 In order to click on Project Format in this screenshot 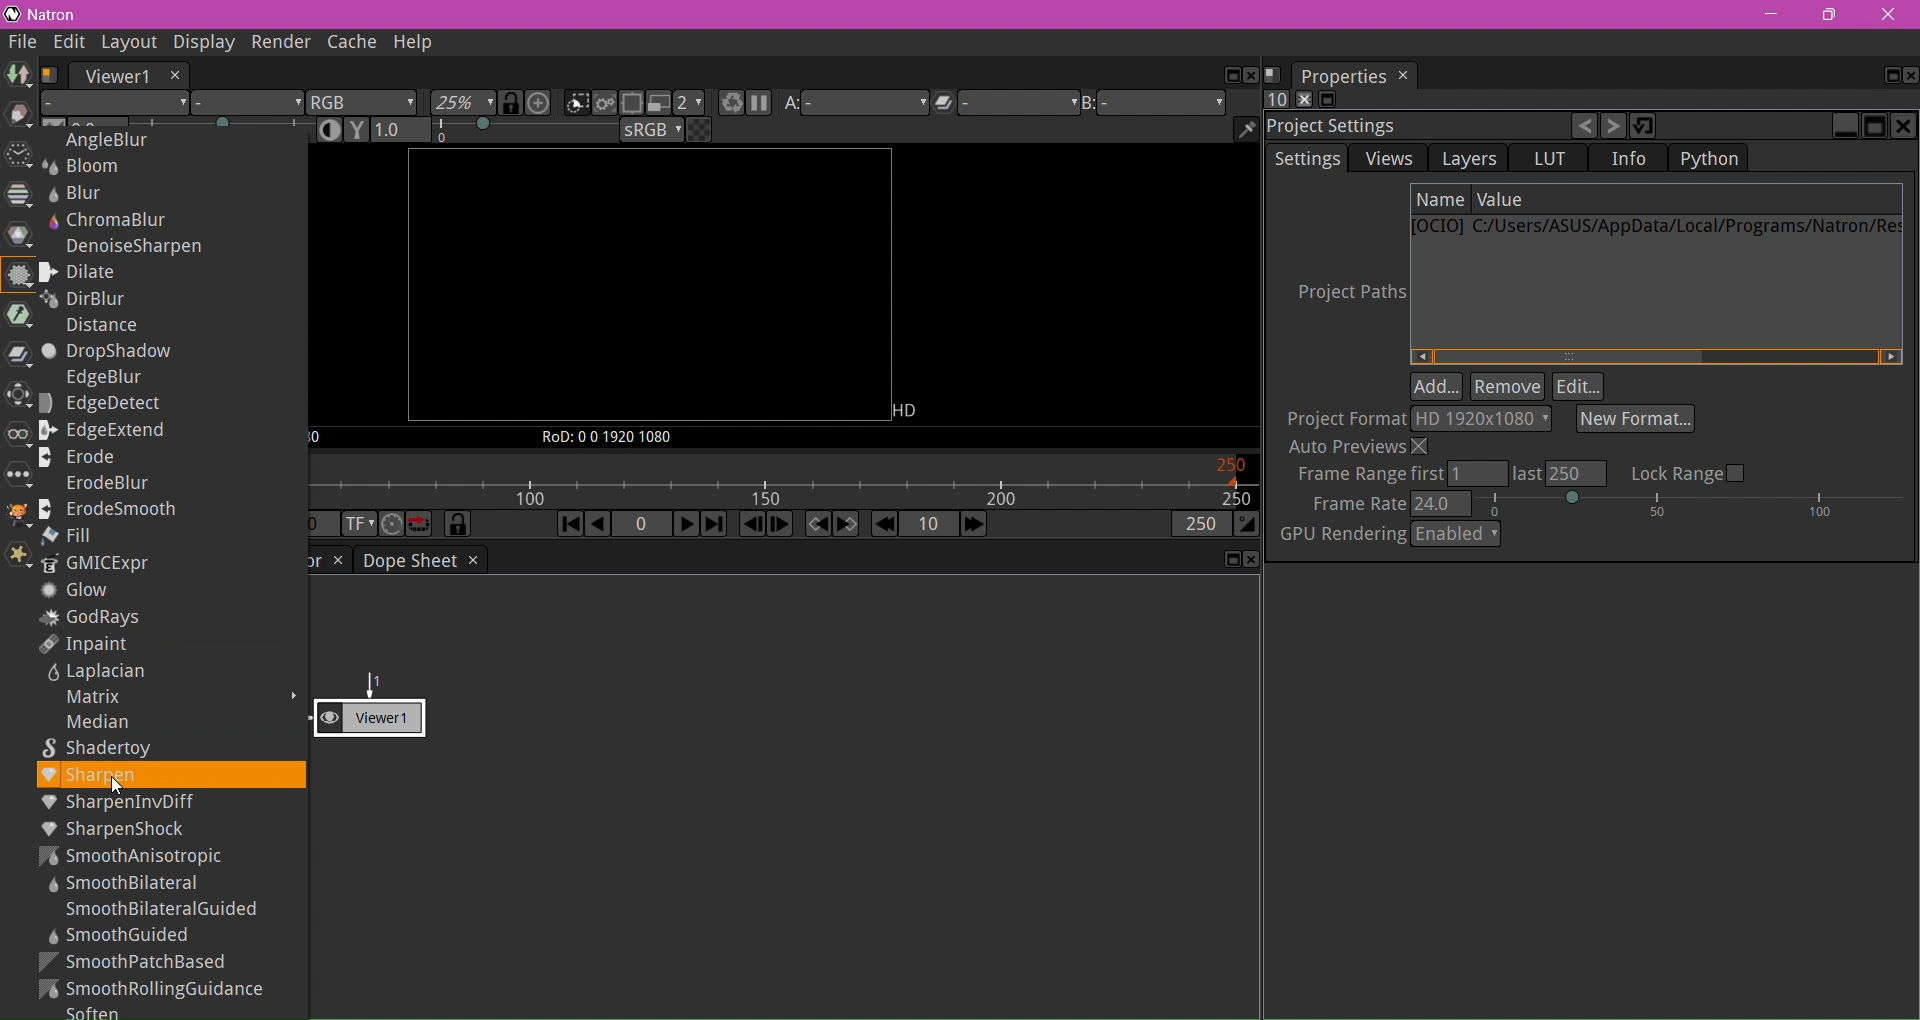, I will do `click(1343, 418)`.